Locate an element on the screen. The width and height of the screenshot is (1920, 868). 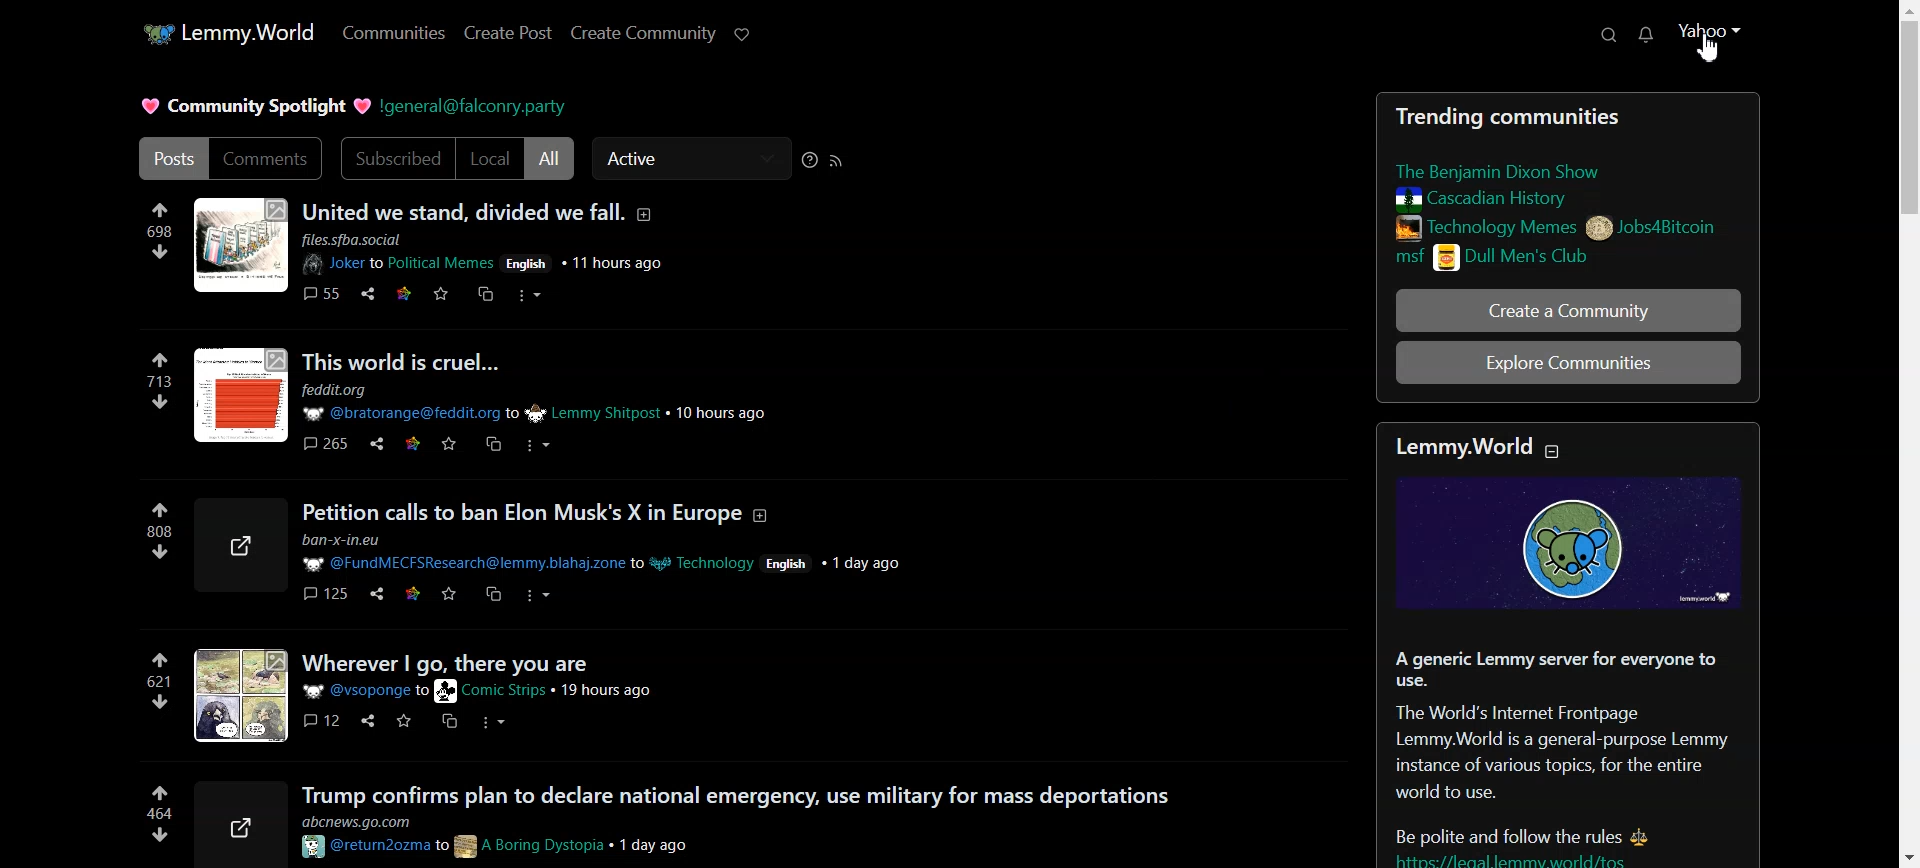
P @bratorange@feddit.org to is located at coordinates (411, 416).